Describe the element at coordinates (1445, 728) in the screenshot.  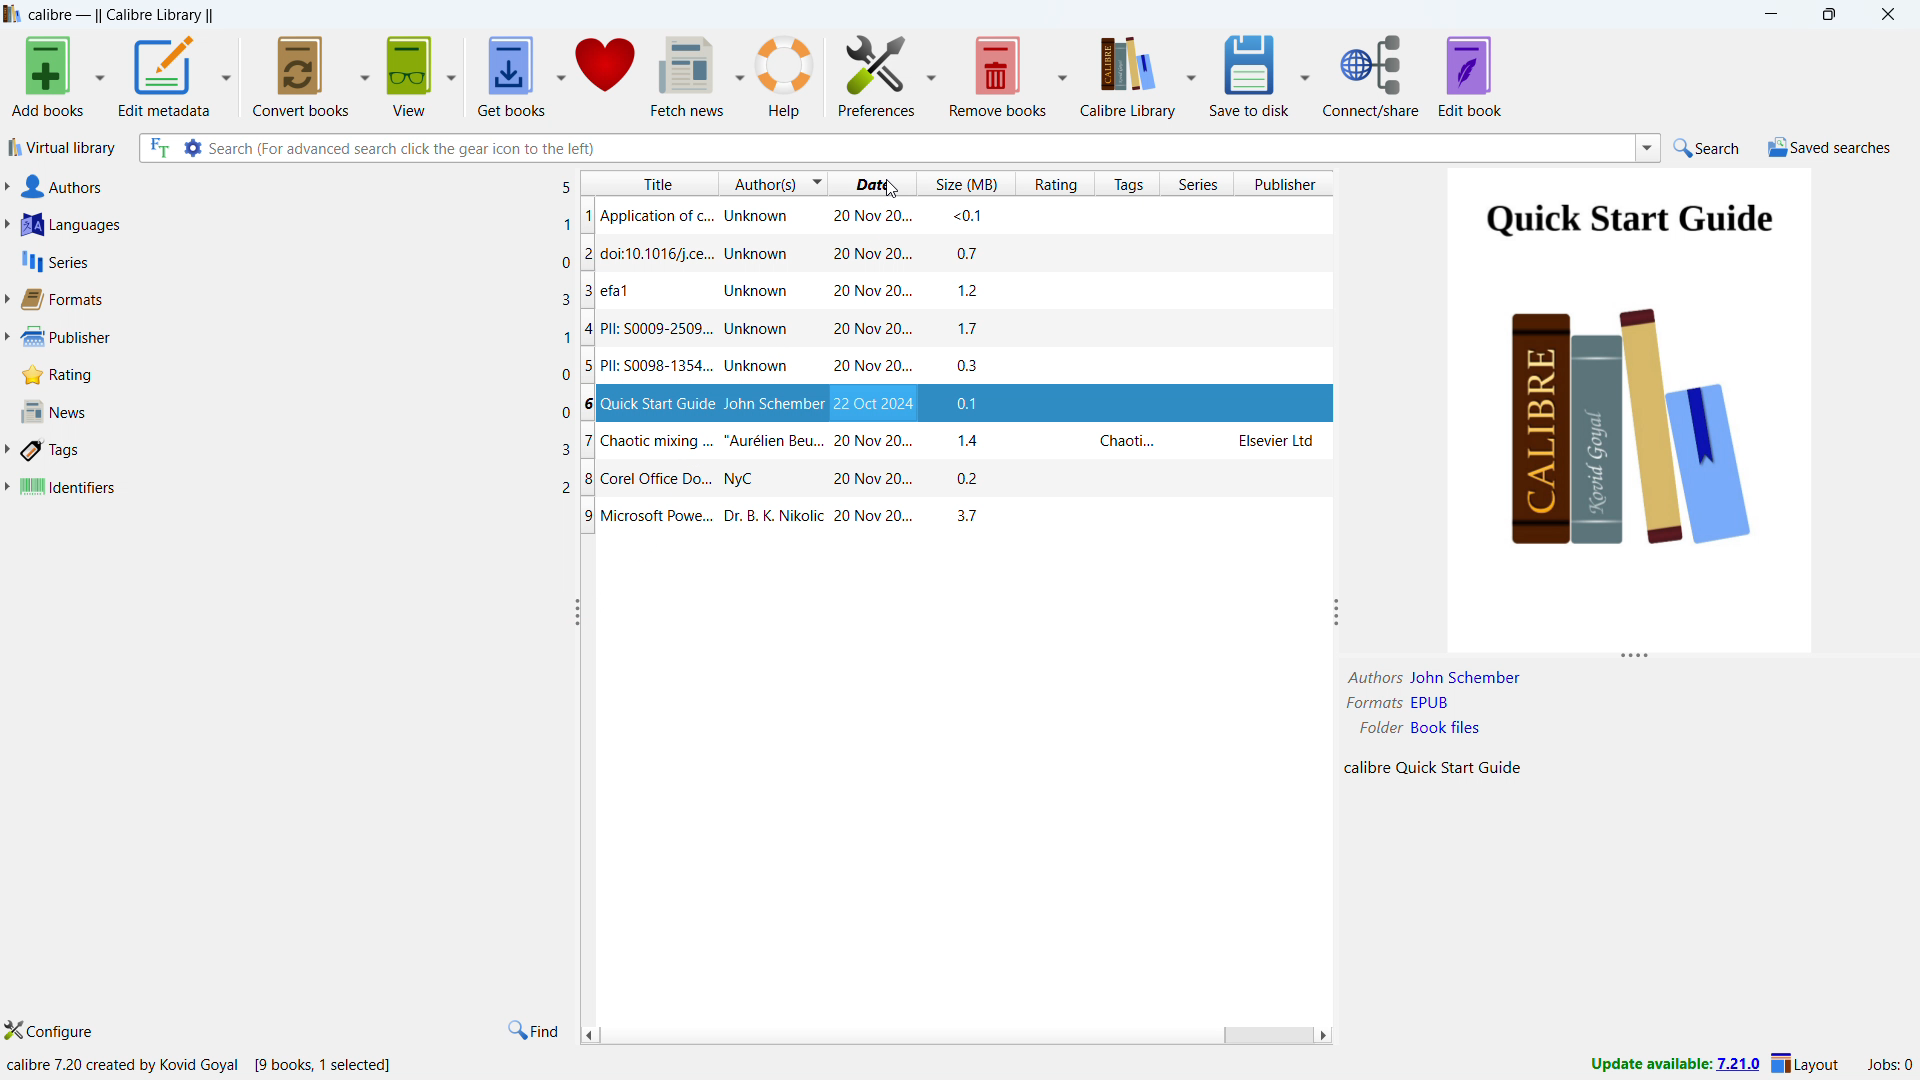
I see `Book File` at that location.